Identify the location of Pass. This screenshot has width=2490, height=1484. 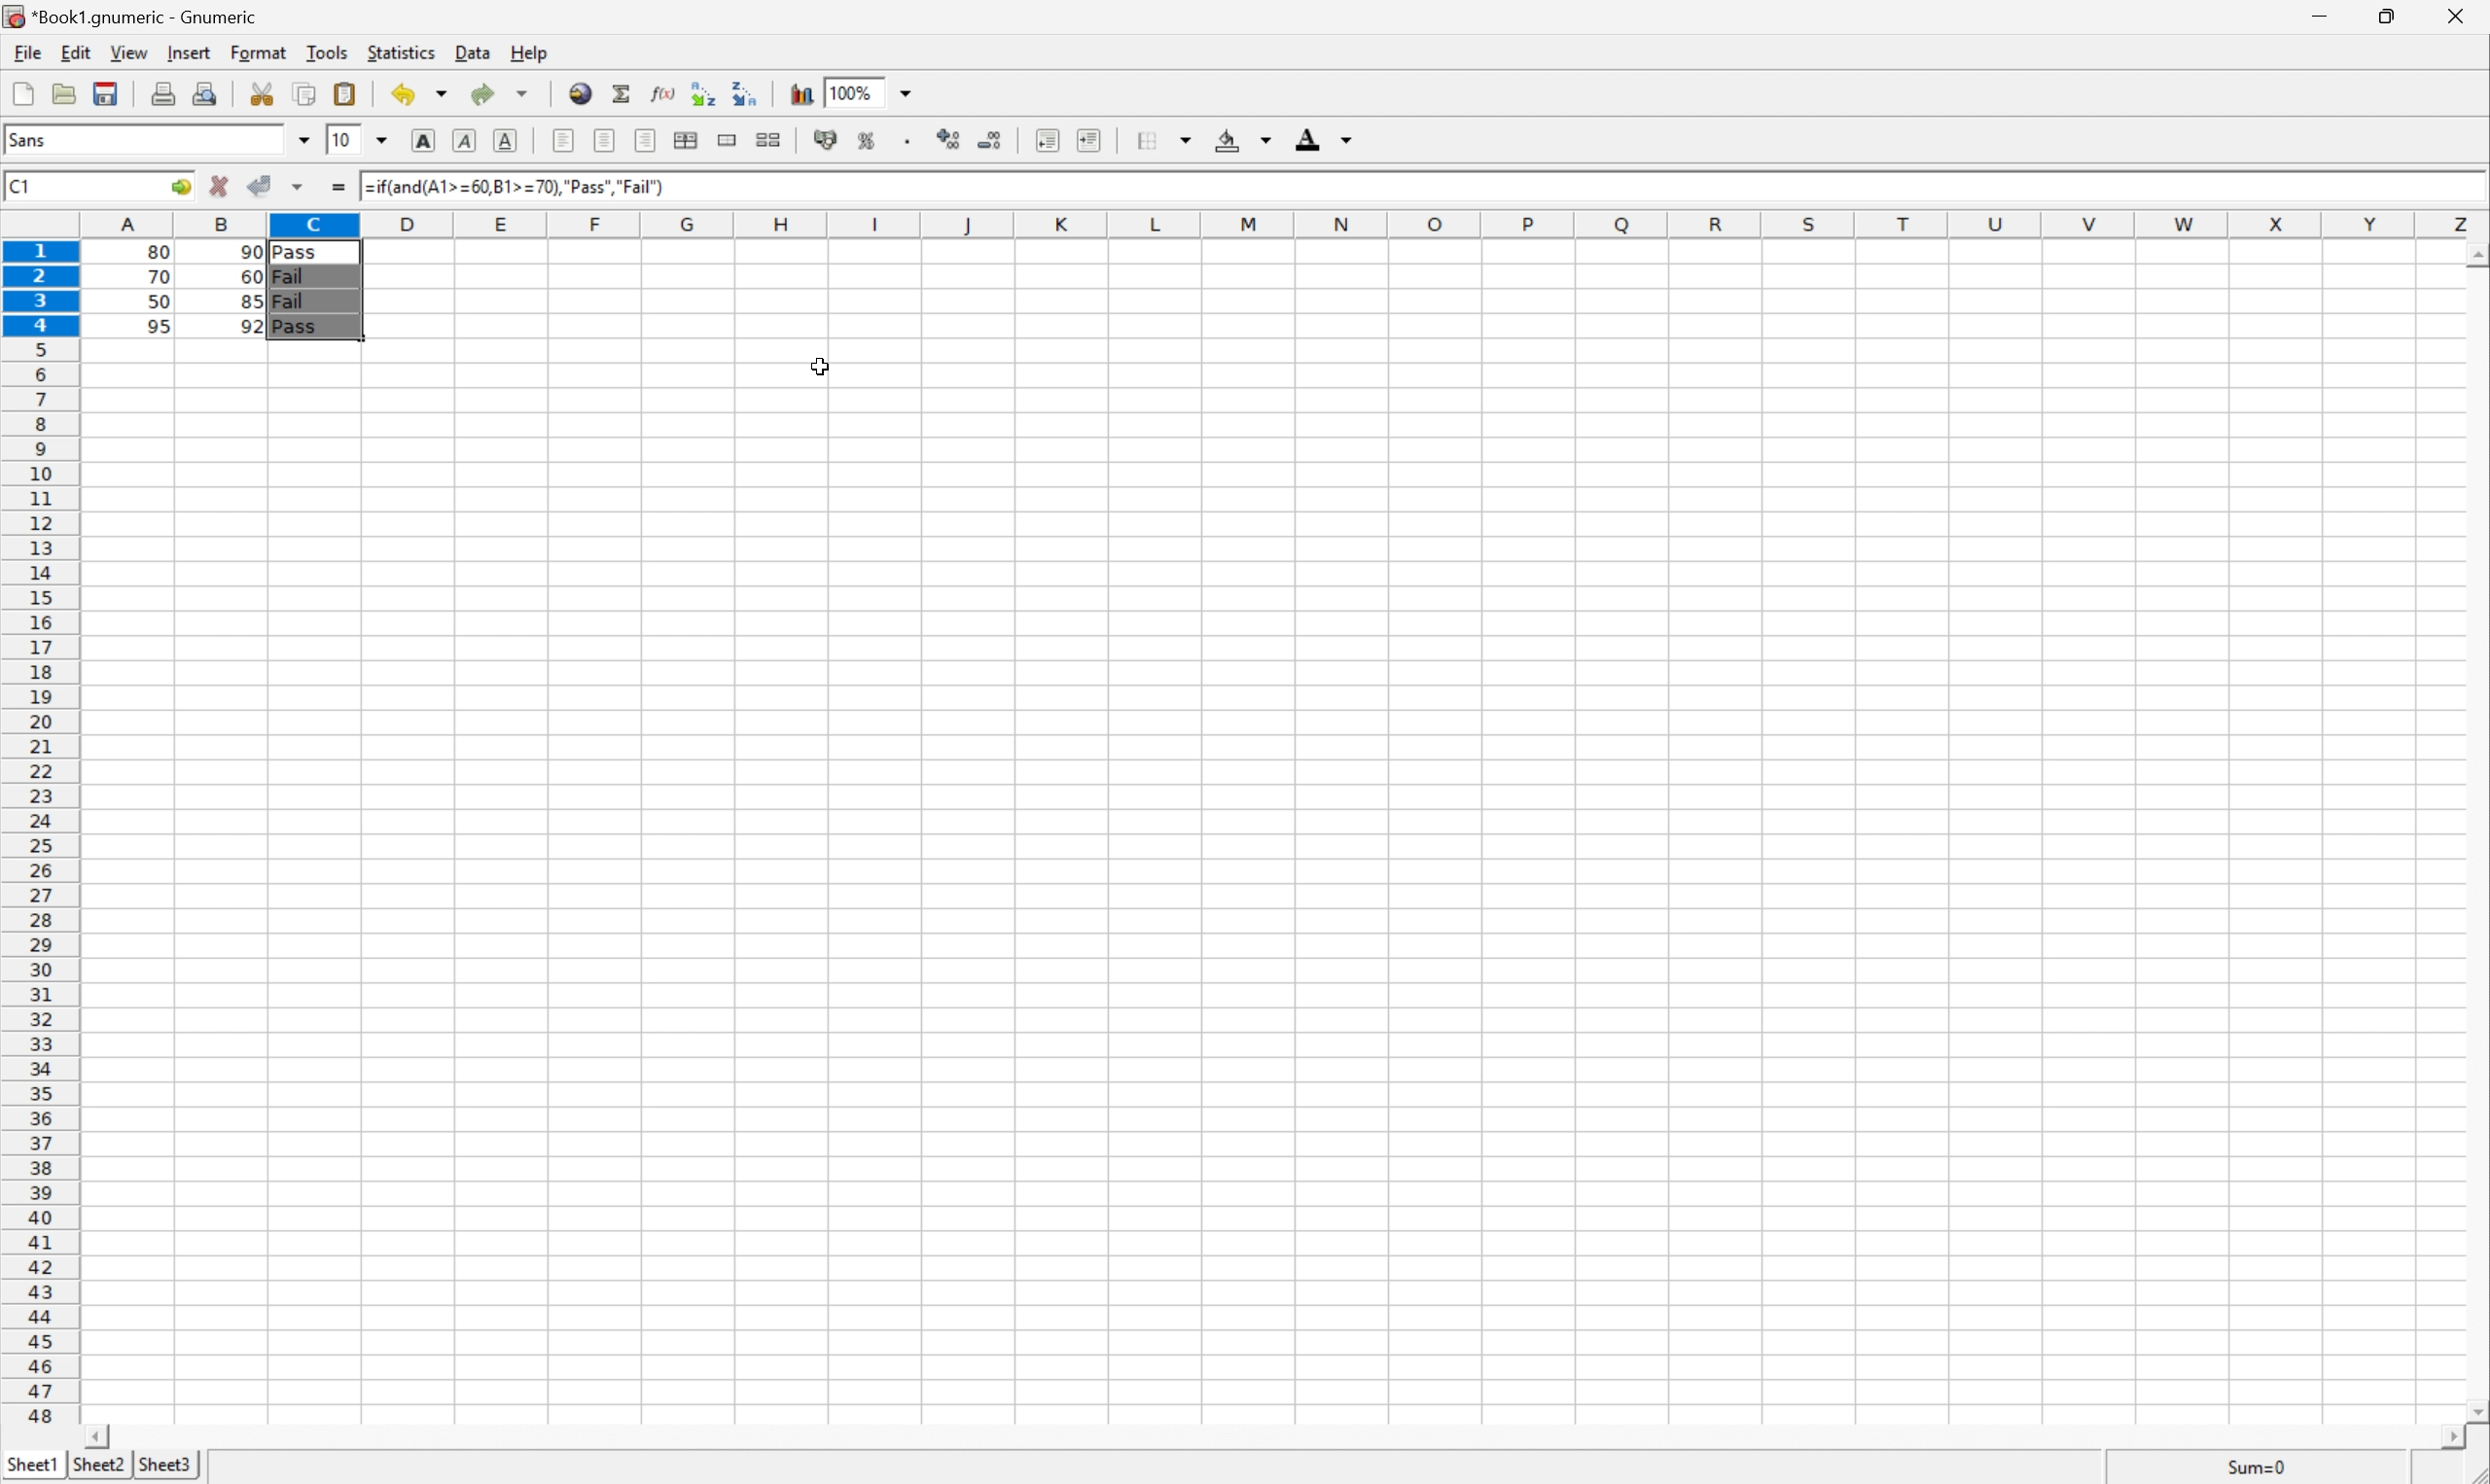
(315, 248).